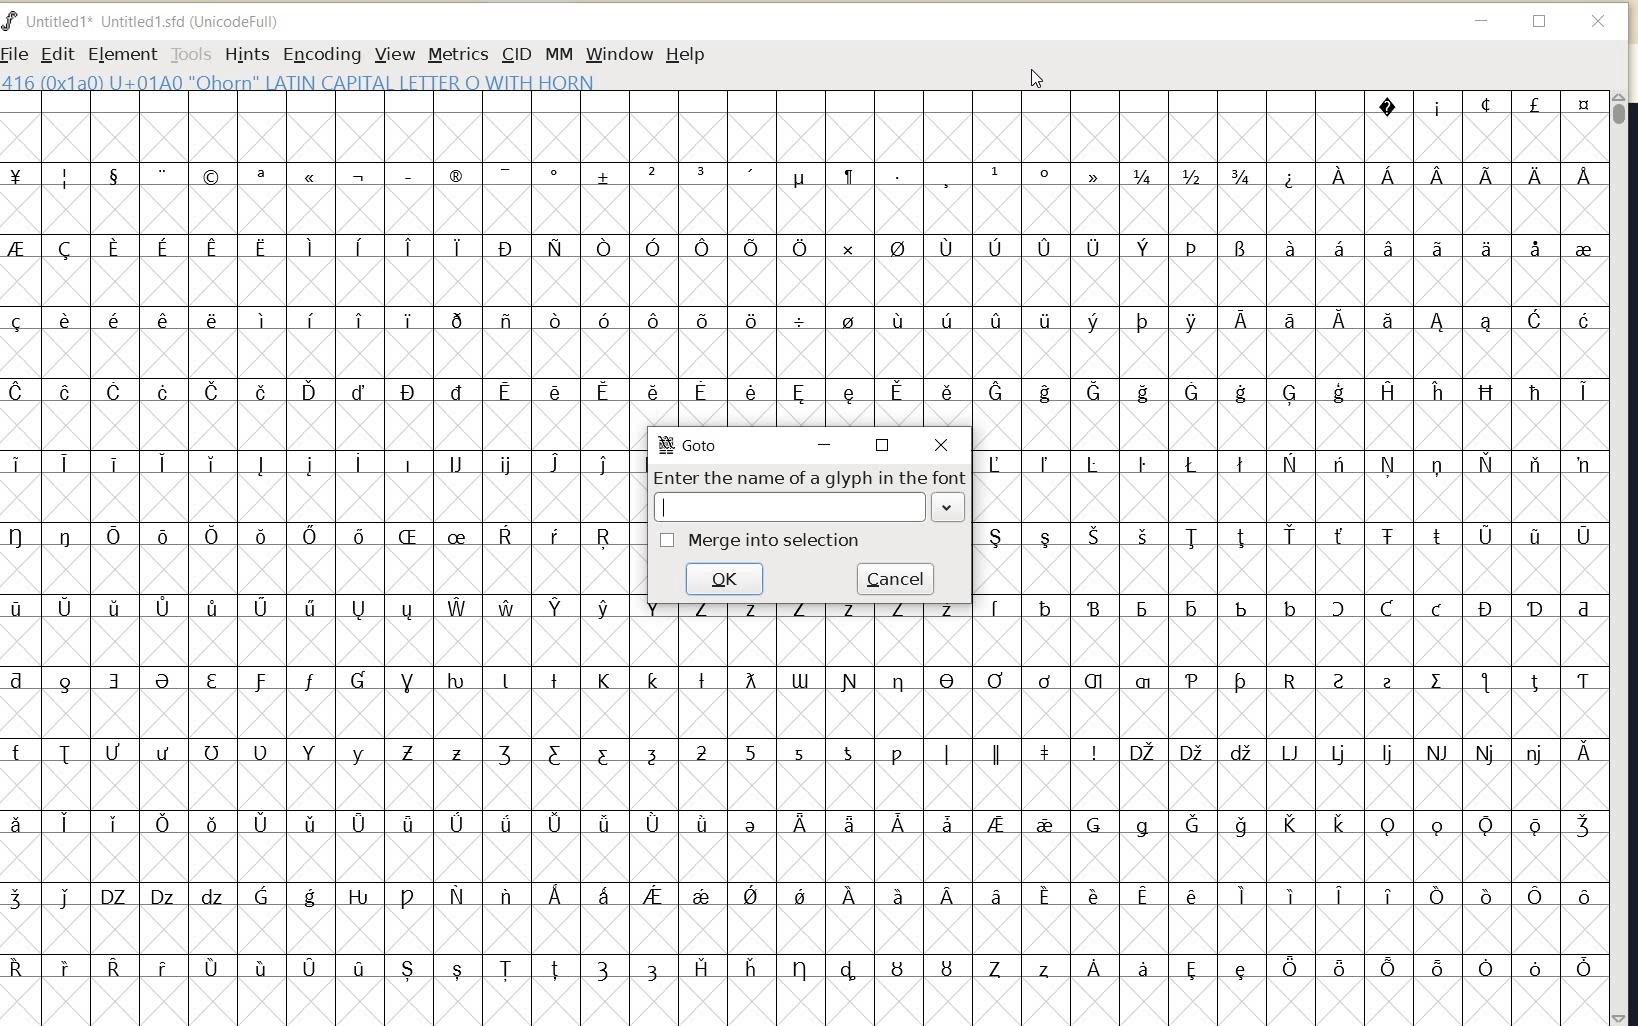 This screenshot has height=1026, width=1638. I want to click on VIEW, so click(396, 54).